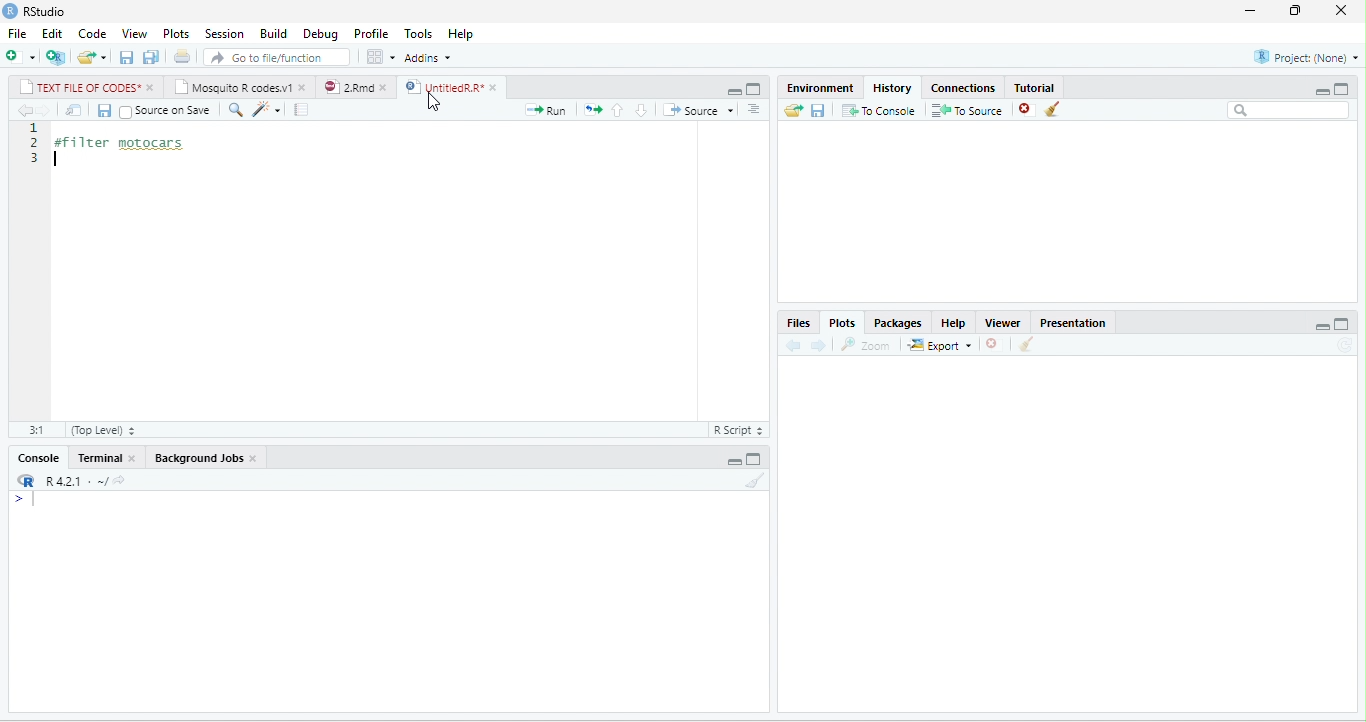 This screenshot has width=1366, height=722. I want to click on UntitledR.R, so click(441, 87).